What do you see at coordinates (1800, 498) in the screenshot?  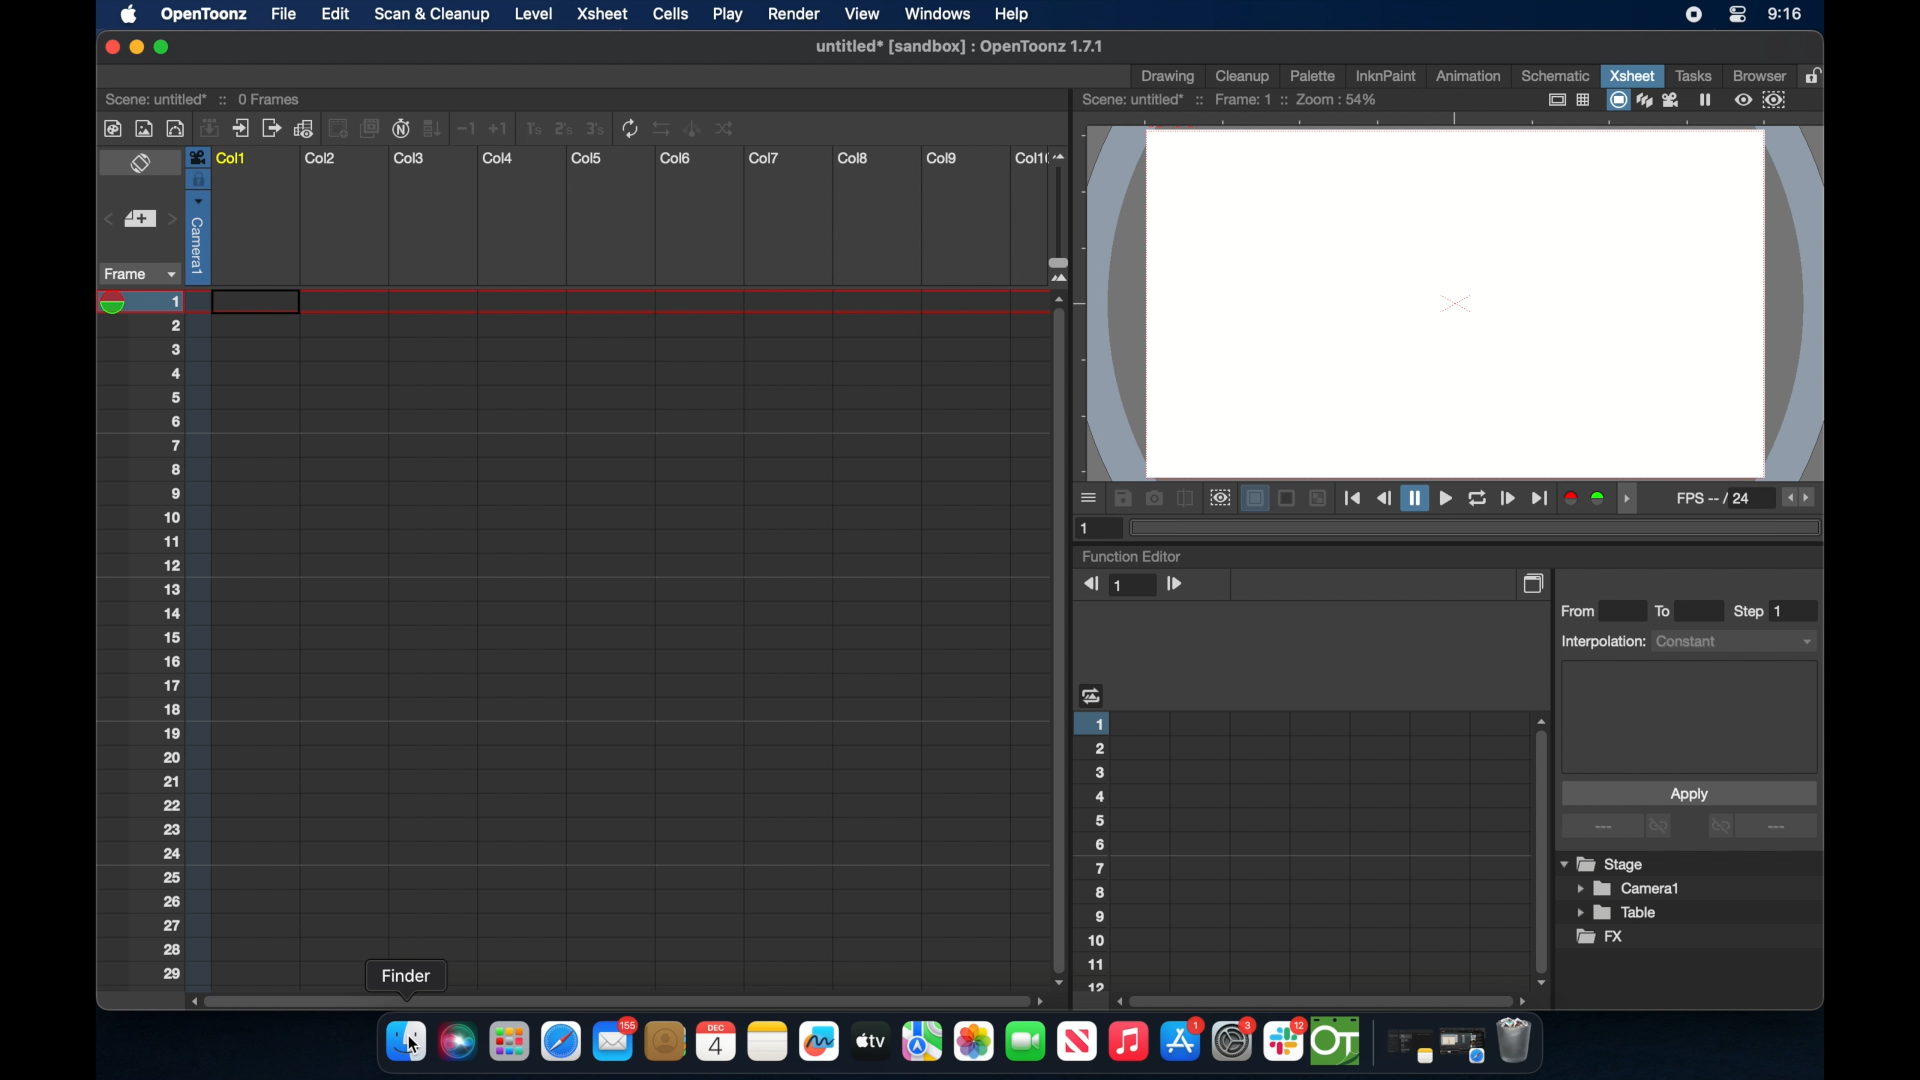 I see `fps` at bounding box center [1800, 498].